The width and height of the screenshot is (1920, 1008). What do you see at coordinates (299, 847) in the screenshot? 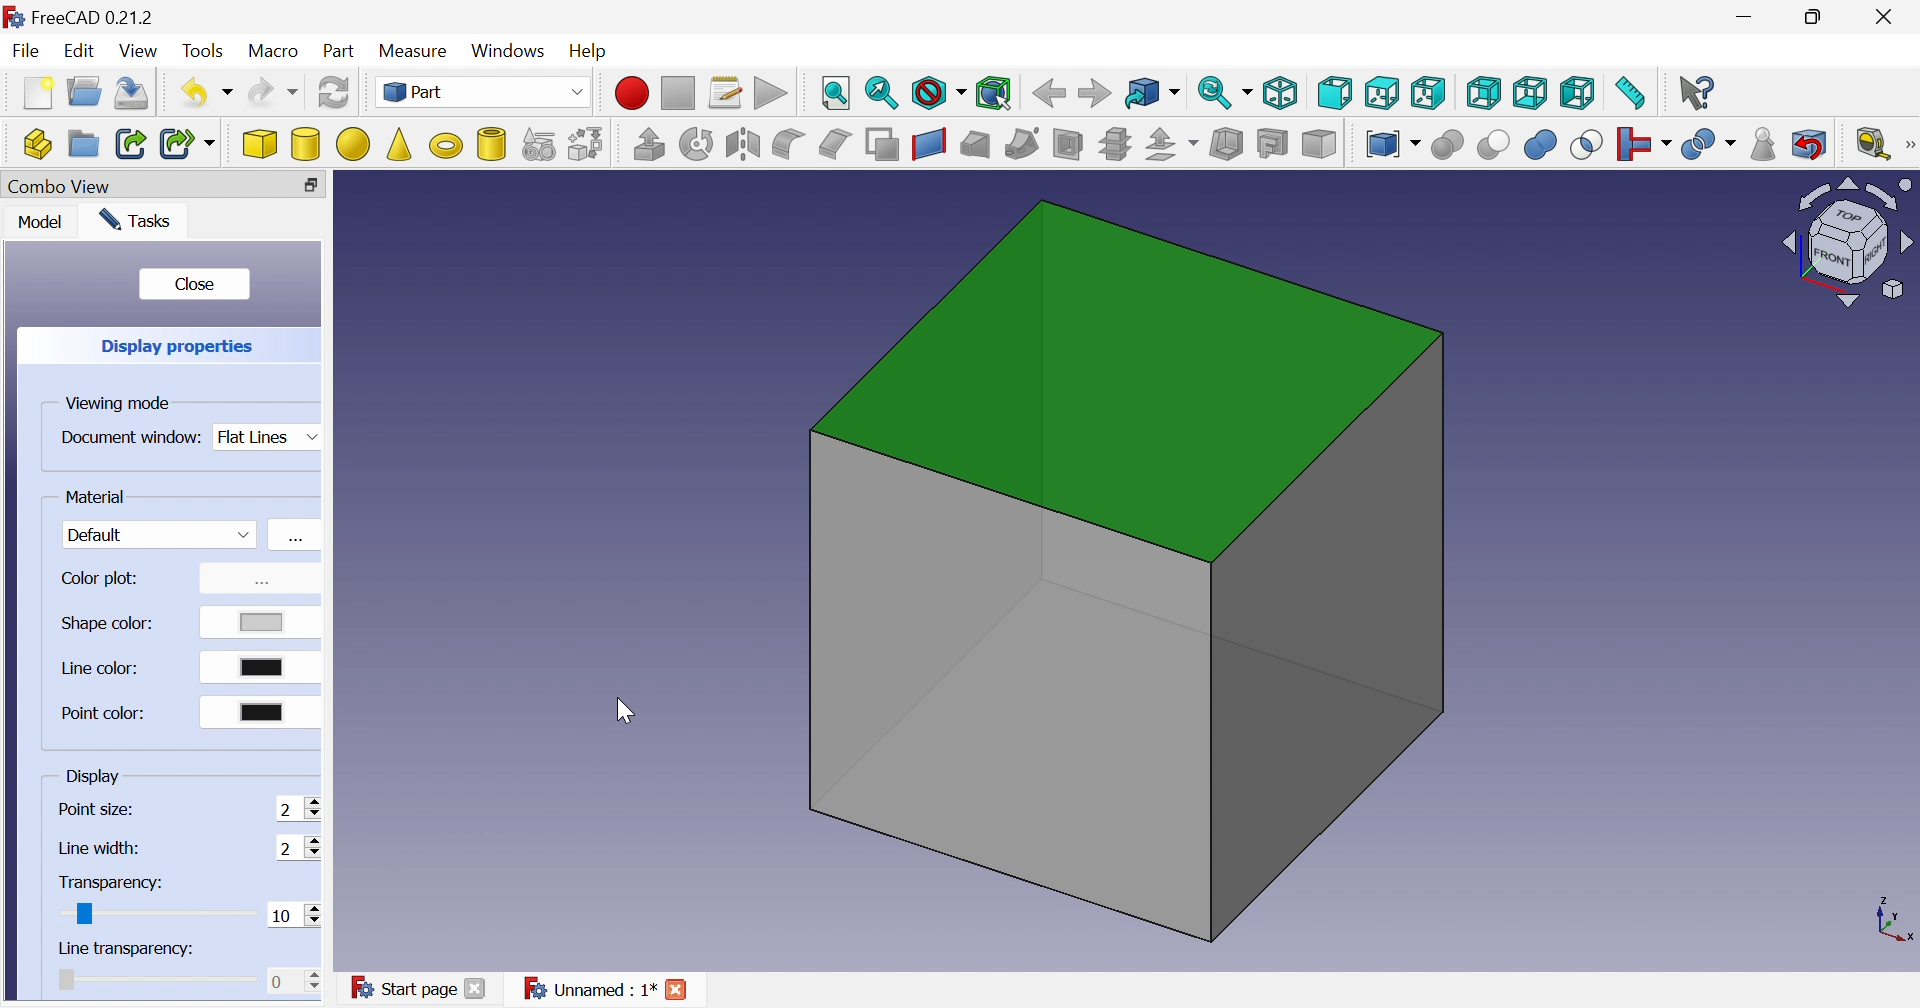
I see `2` at bounding box center [299, 847].